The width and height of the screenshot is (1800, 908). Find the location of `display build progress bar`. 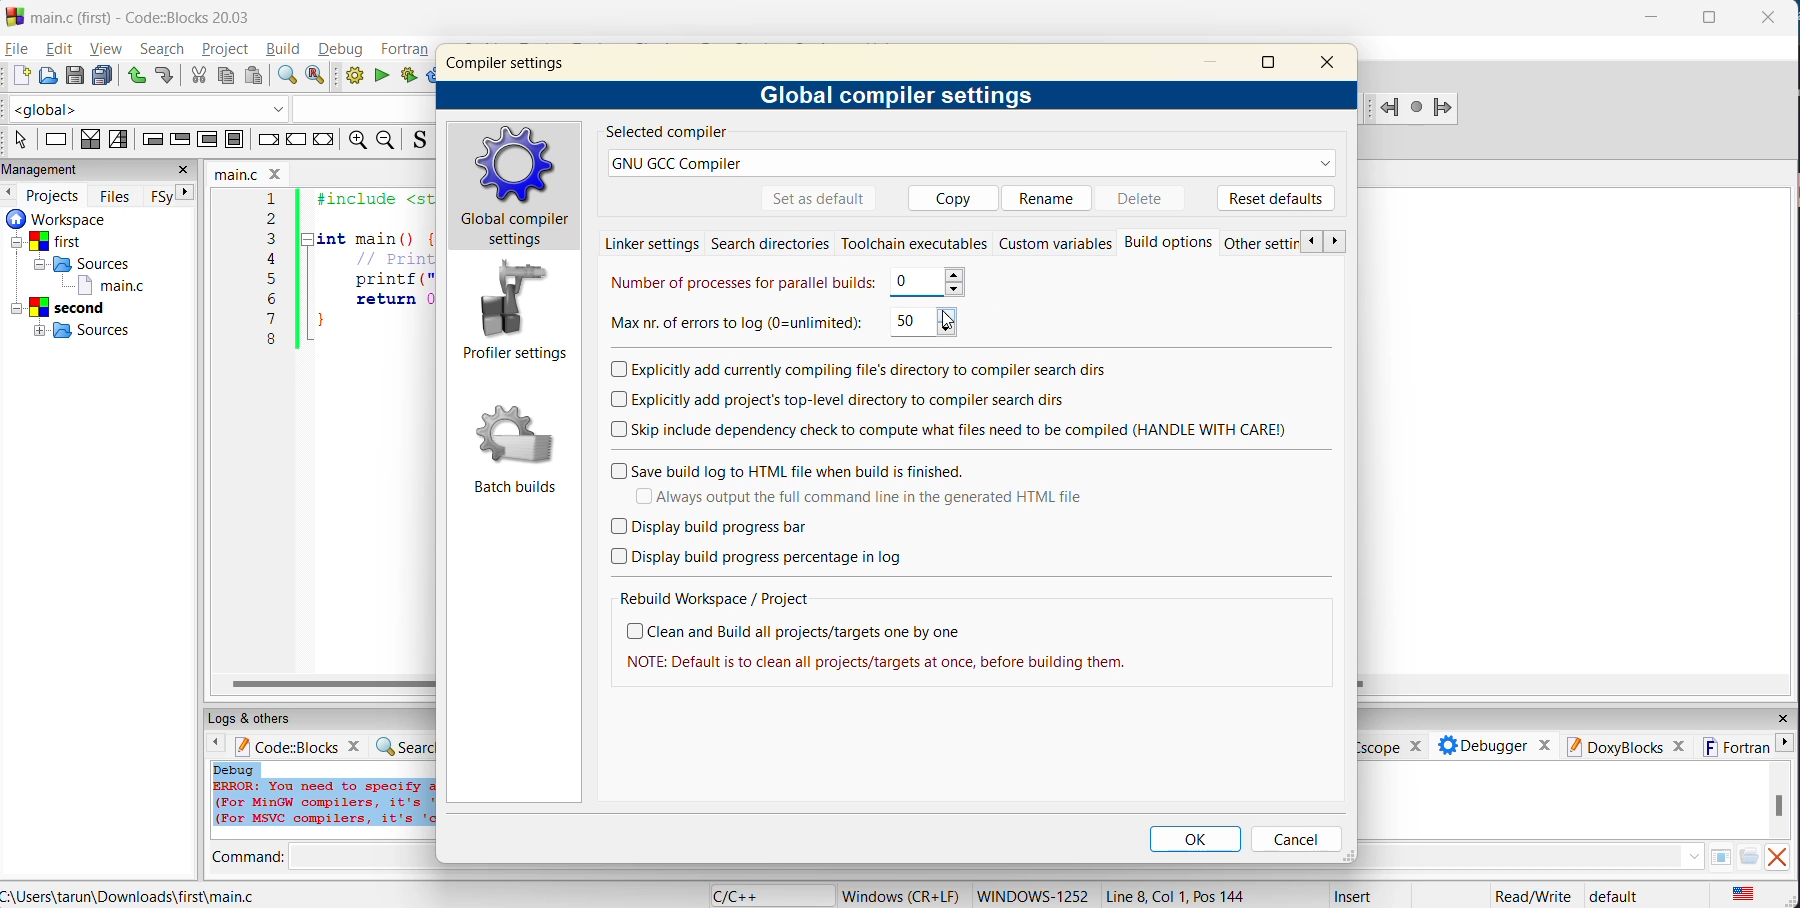

display build progress bar is located at coordinates (714, 529).